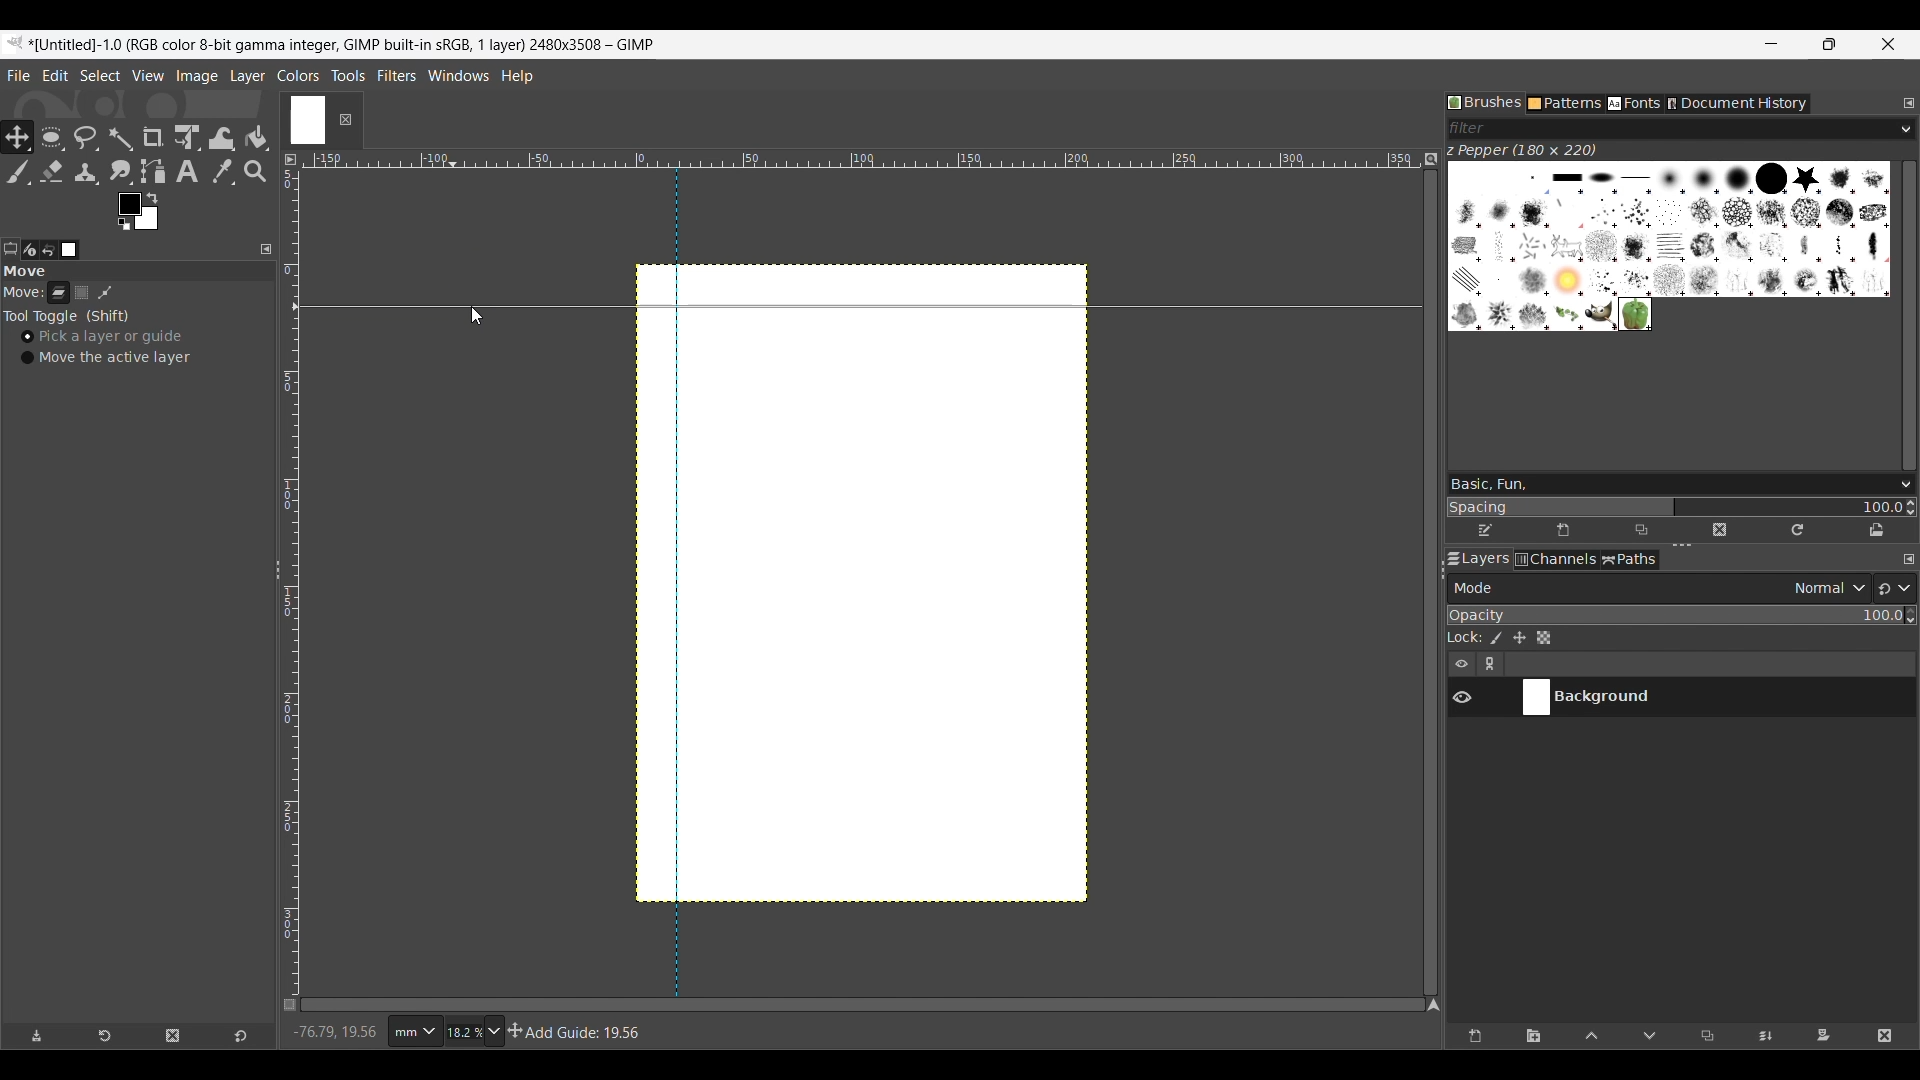  Describe the element at coordinates (471, 313) in the screenshot. I see `Cursor clicking on horizontal scale` at that location.